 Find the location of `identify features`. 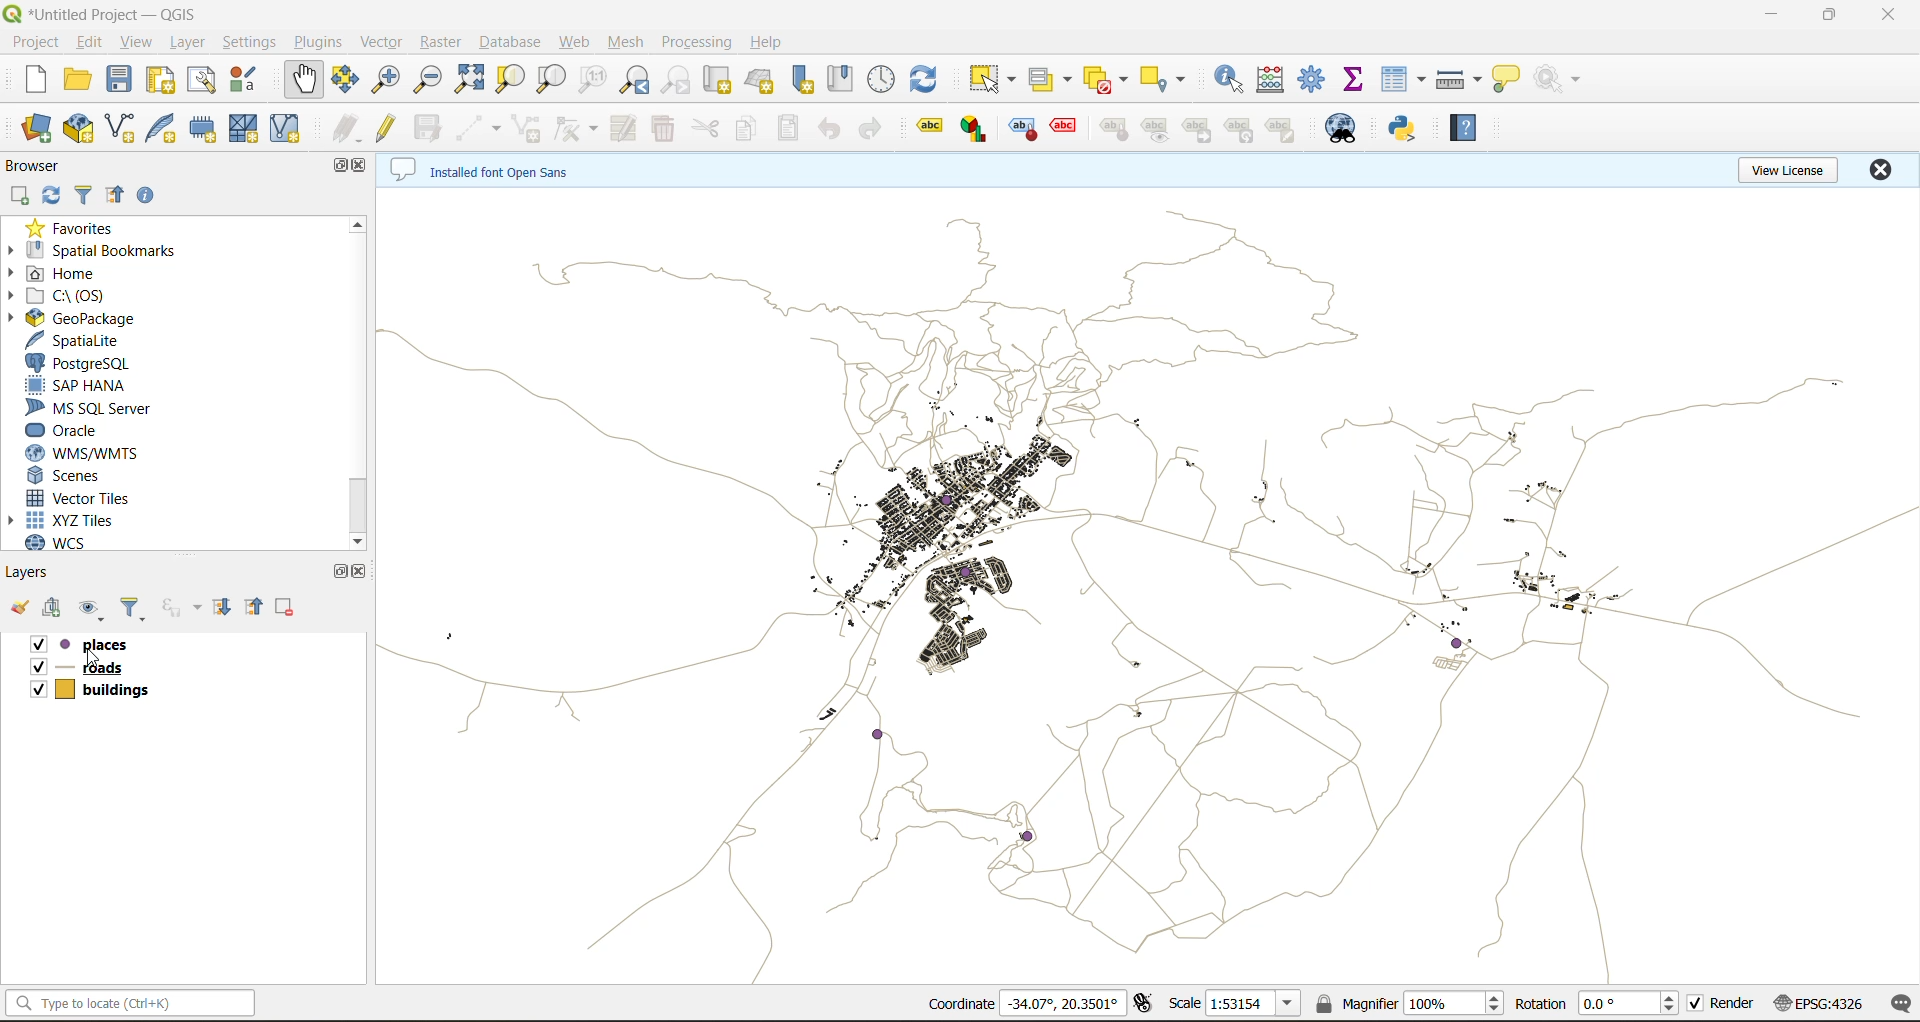

identify features is located at coordinates (1234, 80).